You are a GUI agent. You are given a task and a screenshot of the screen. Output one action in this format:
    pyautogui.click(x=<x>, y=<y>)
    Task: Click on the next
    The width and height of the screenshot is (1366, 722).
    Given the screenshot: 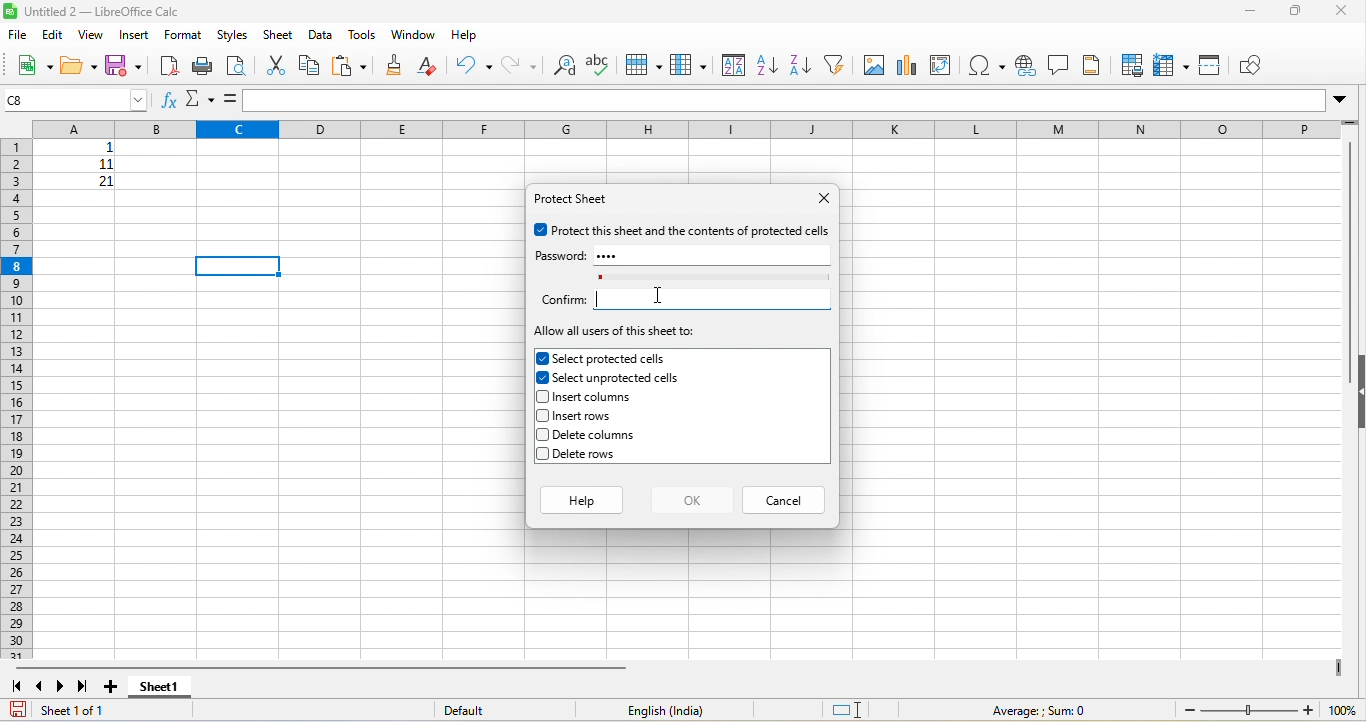 What is the action you would take?
    pyautogui.click(x=62, y=686)
    